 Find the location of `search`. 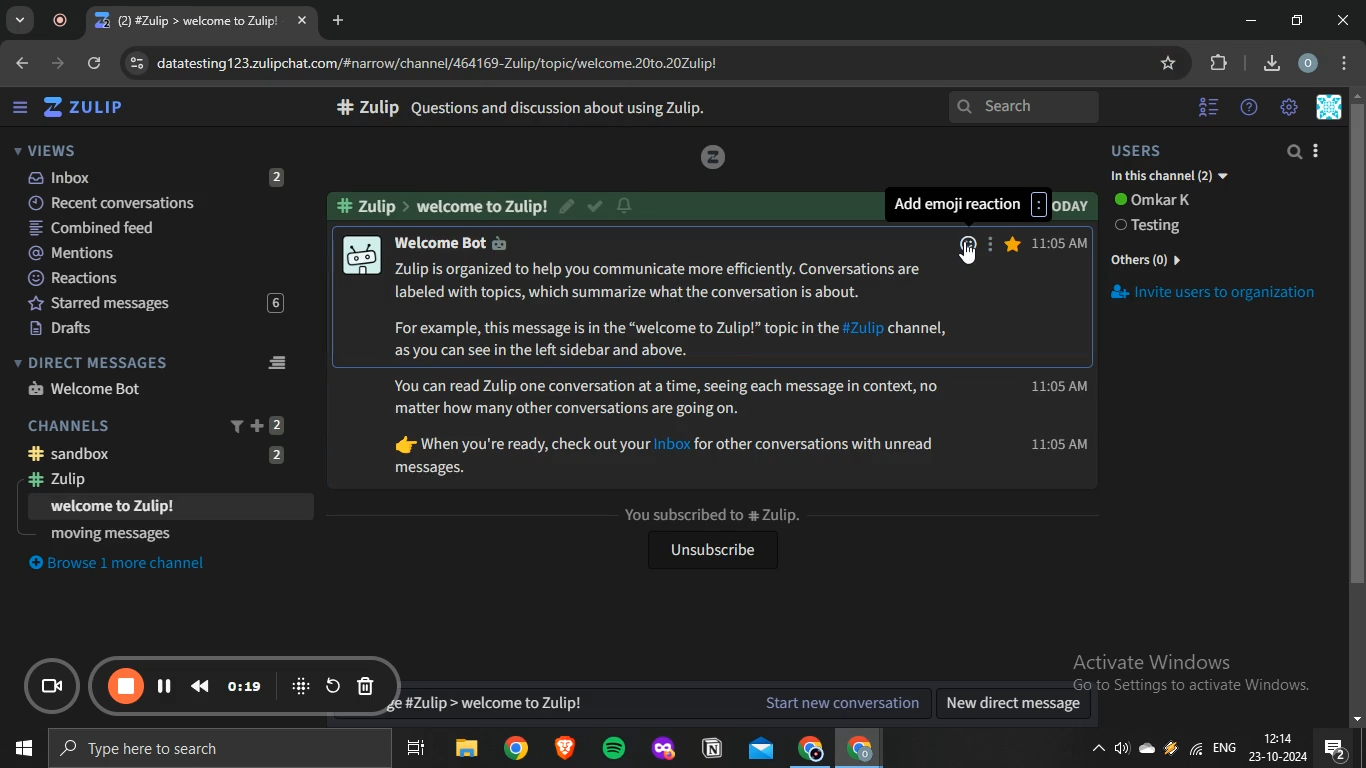

search is located at coordinates (1026, 108).